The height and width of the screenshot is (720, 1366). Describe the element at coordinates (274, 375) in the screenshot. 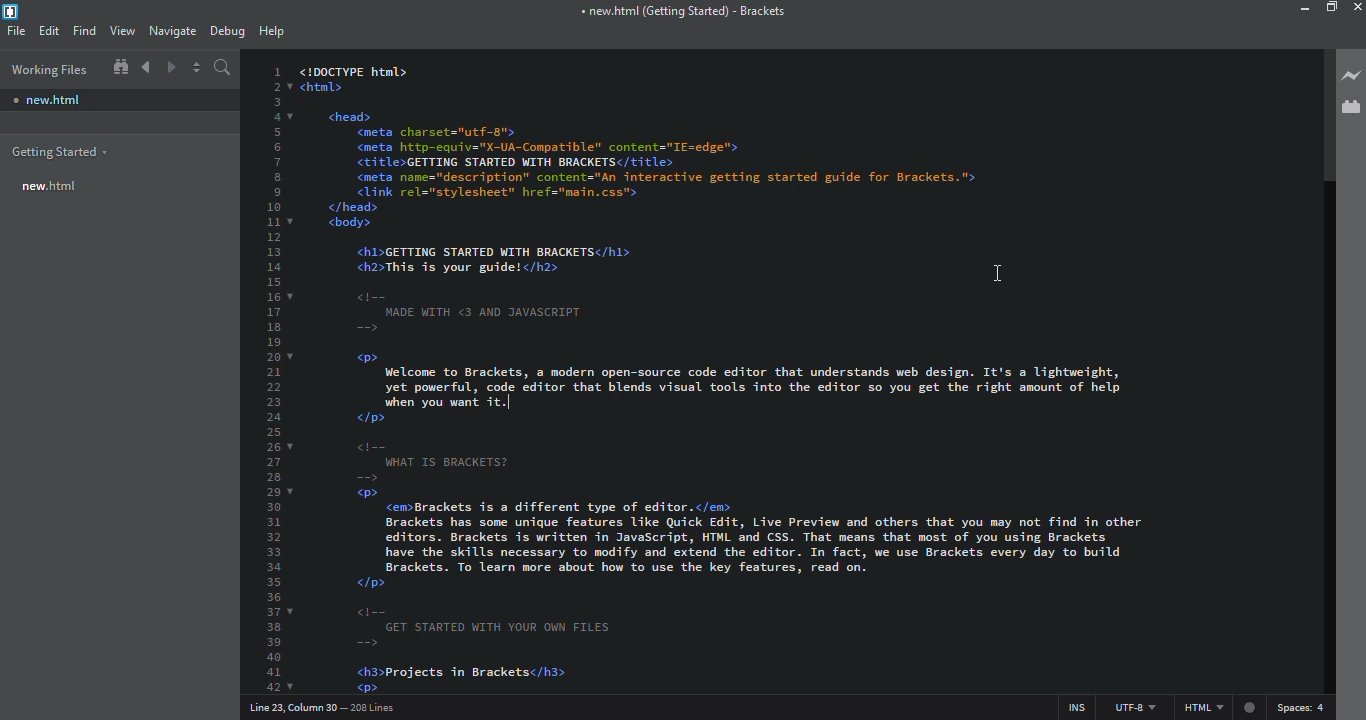

I see `line number` at that location.